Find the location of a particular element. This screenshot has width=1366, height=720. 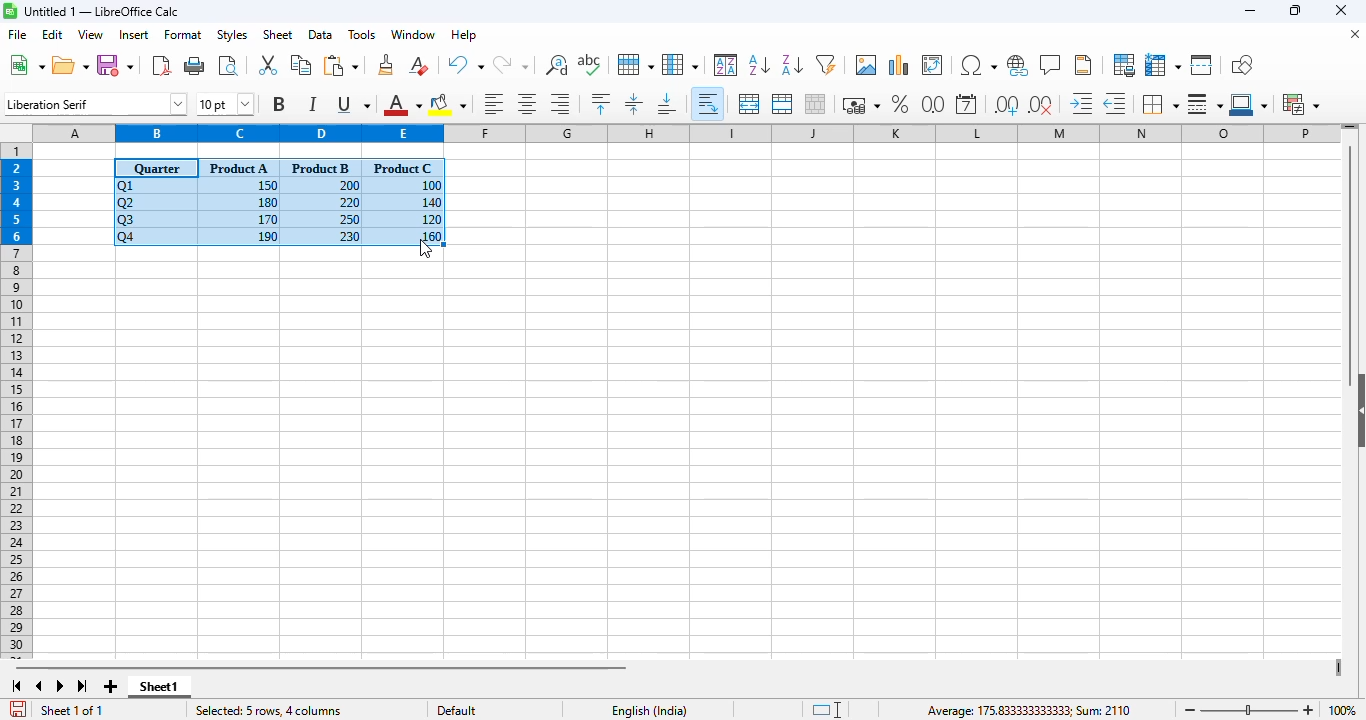

redo is located at coordinates (510, 65).